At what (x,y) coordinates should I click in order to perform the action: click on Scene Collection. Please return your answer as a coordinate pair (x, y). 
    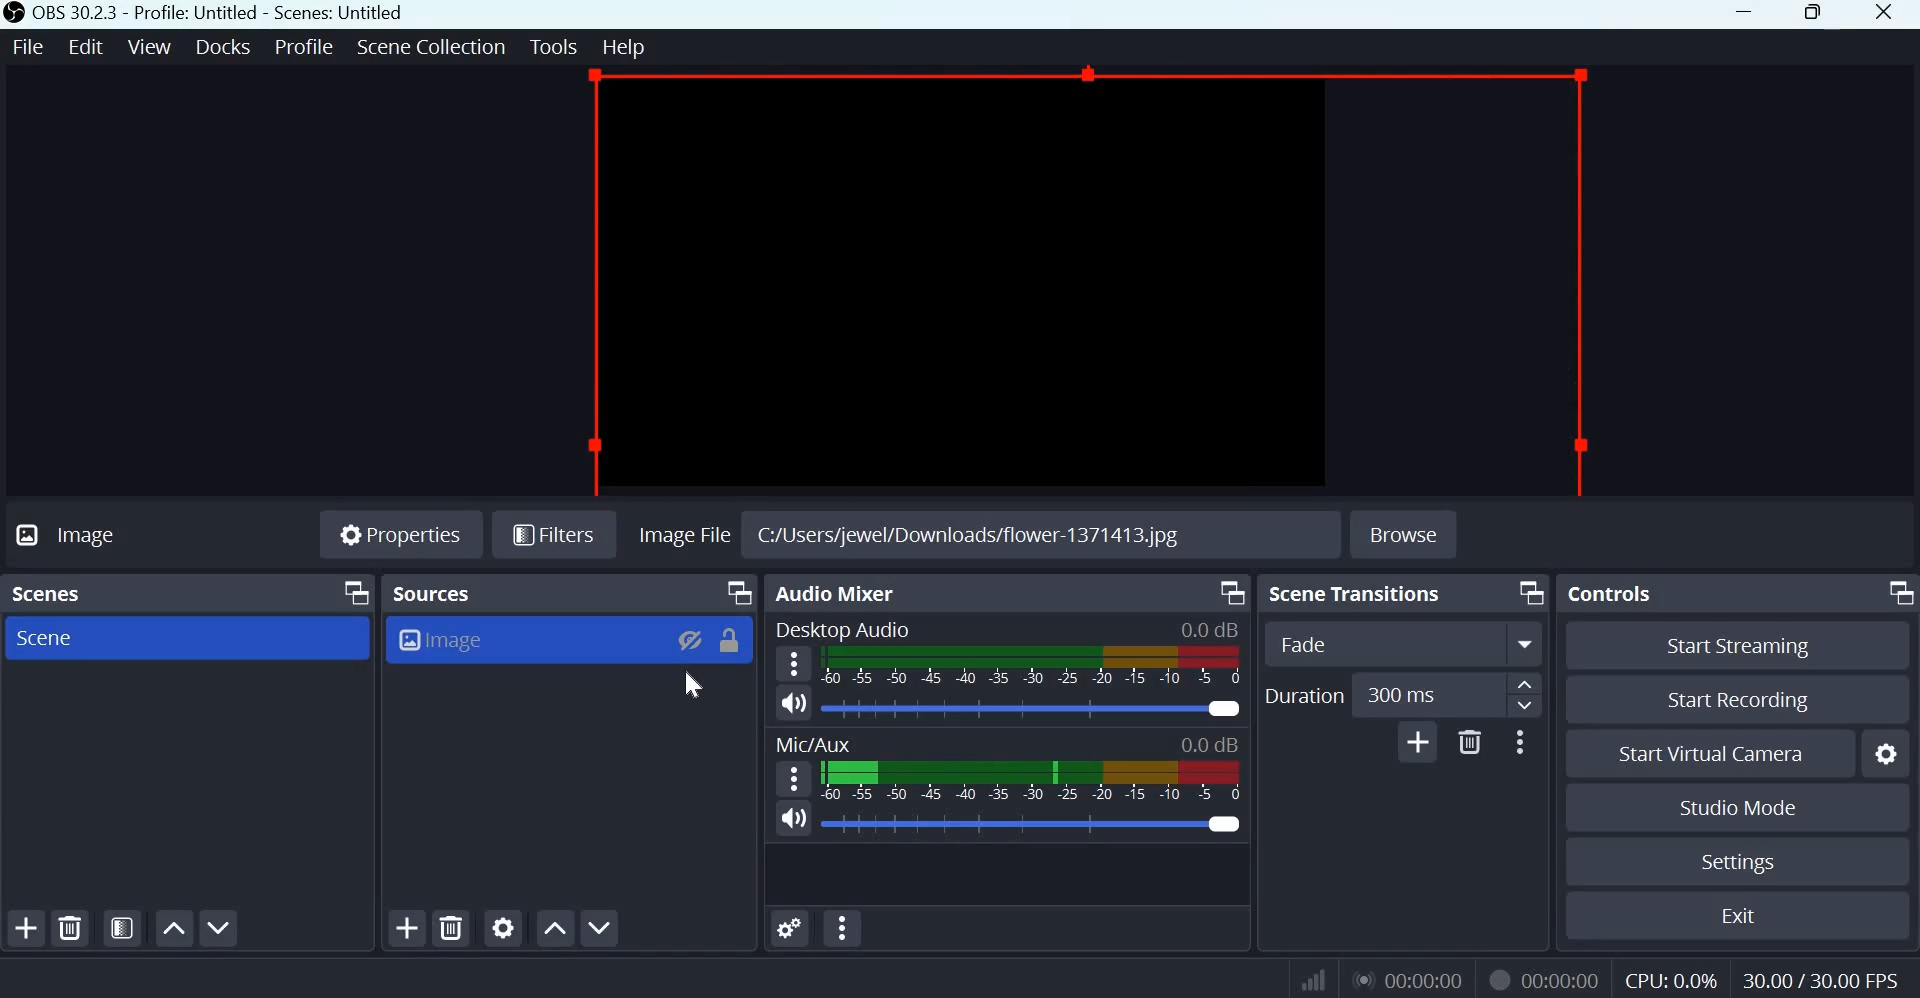
    Looking at the image, I should click on (429, 44).